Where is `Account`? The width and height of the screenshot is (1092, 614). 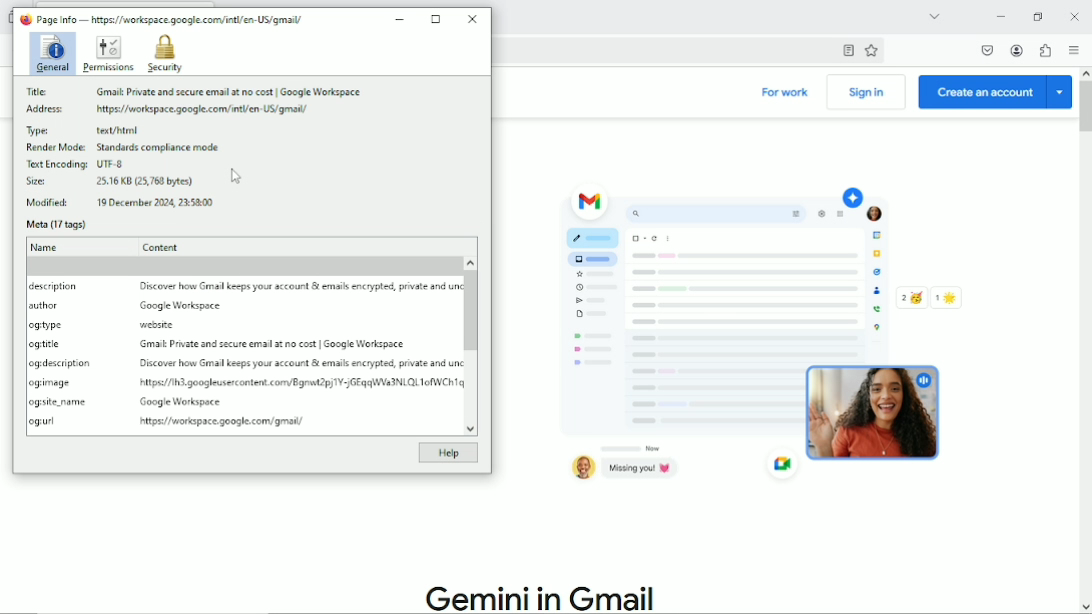 Account is located at coordinates (1017, 50).